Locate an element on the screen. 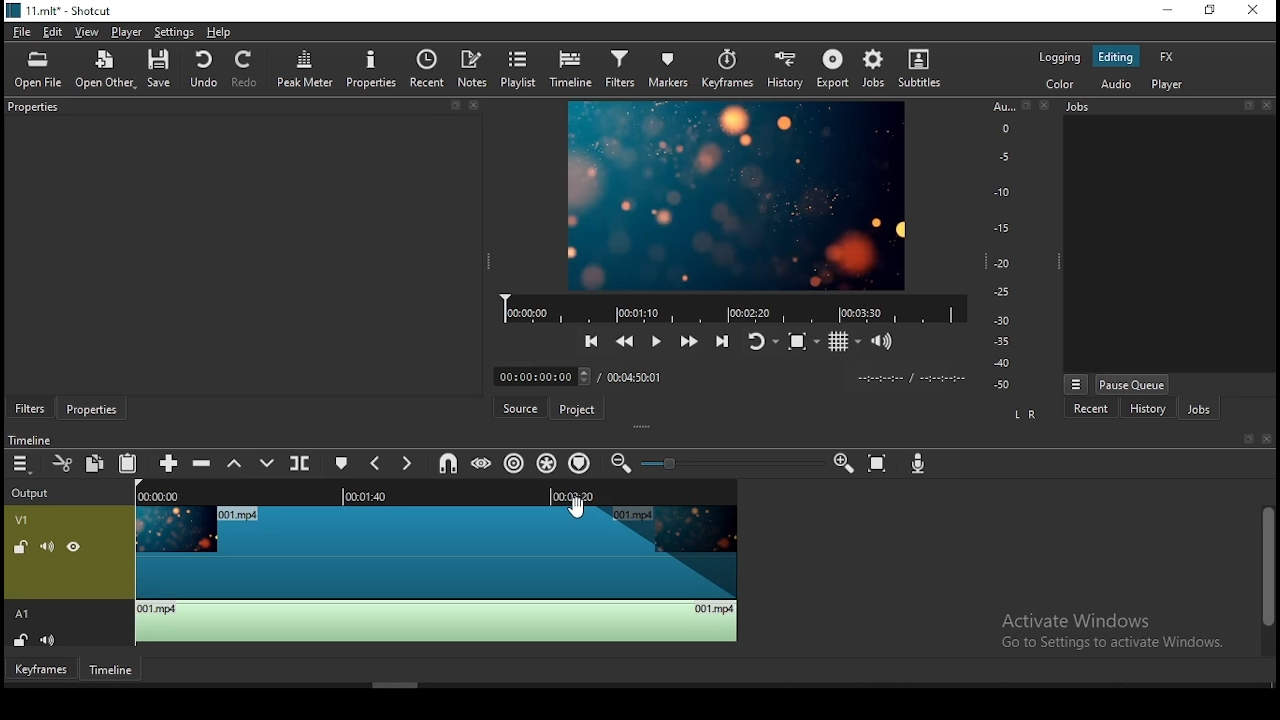 This screenshot has height=720, width=1280. properties is located at coordinates (371, 68).